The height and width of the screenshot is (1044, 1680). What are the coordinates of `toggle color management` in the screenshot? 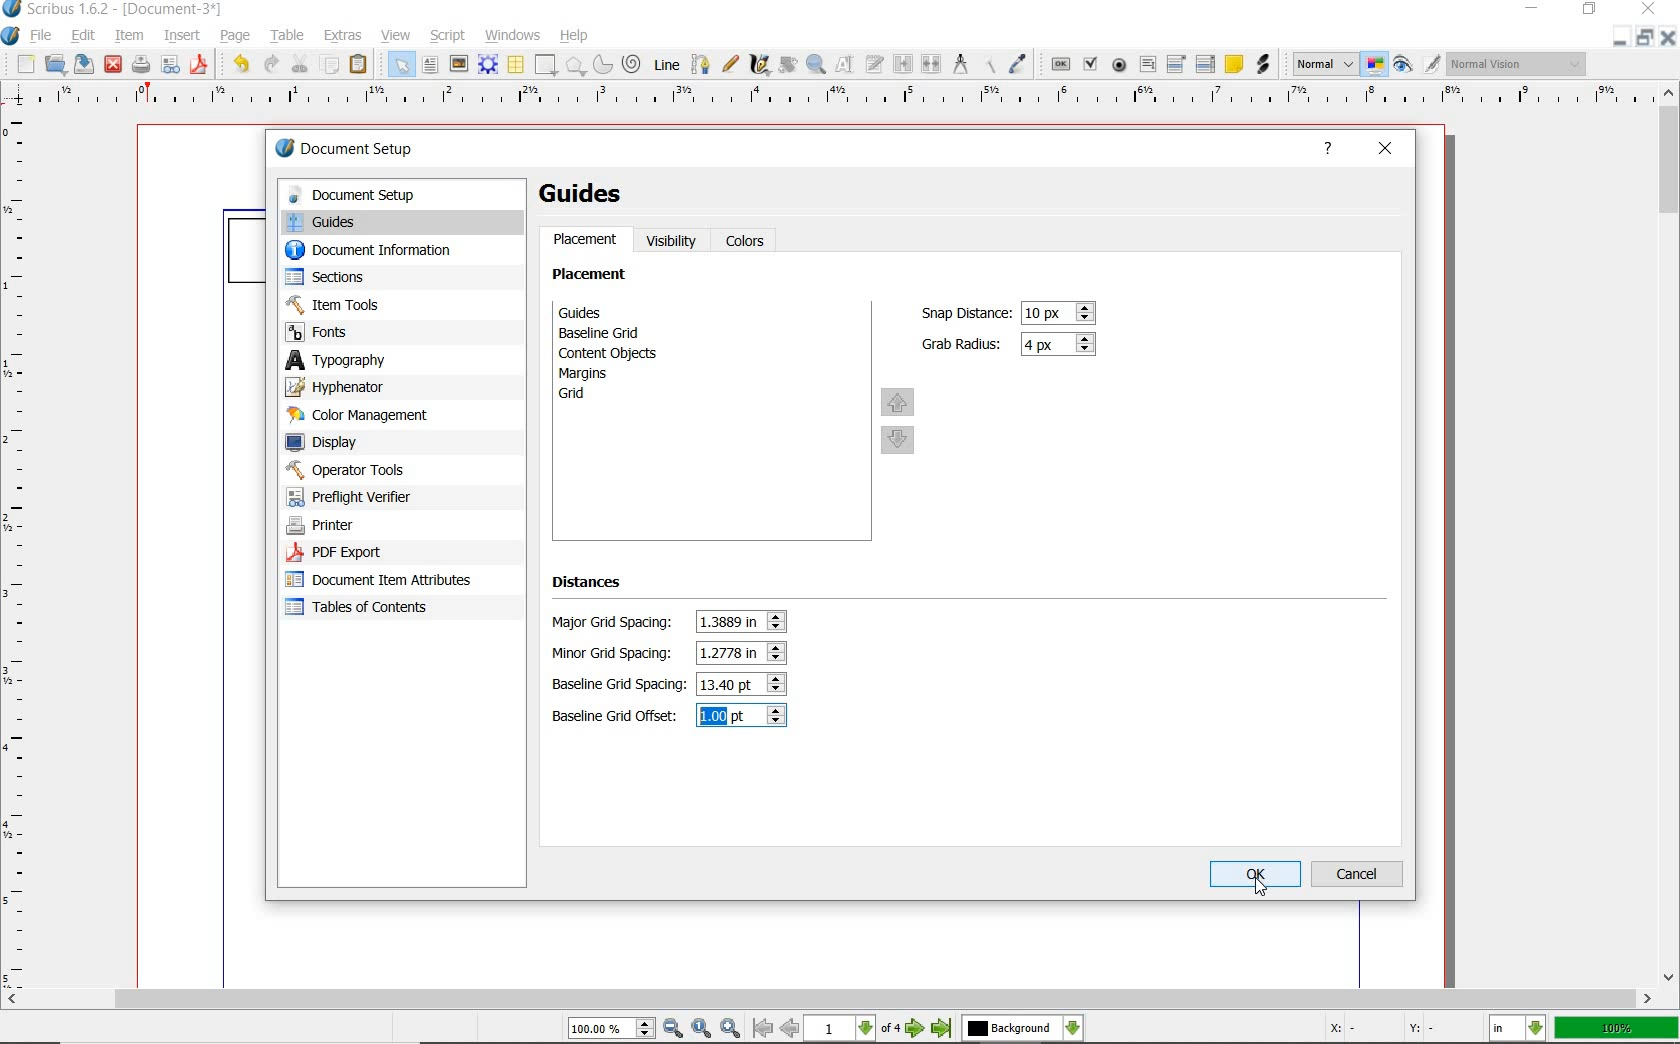 It's located at (1375, 65).